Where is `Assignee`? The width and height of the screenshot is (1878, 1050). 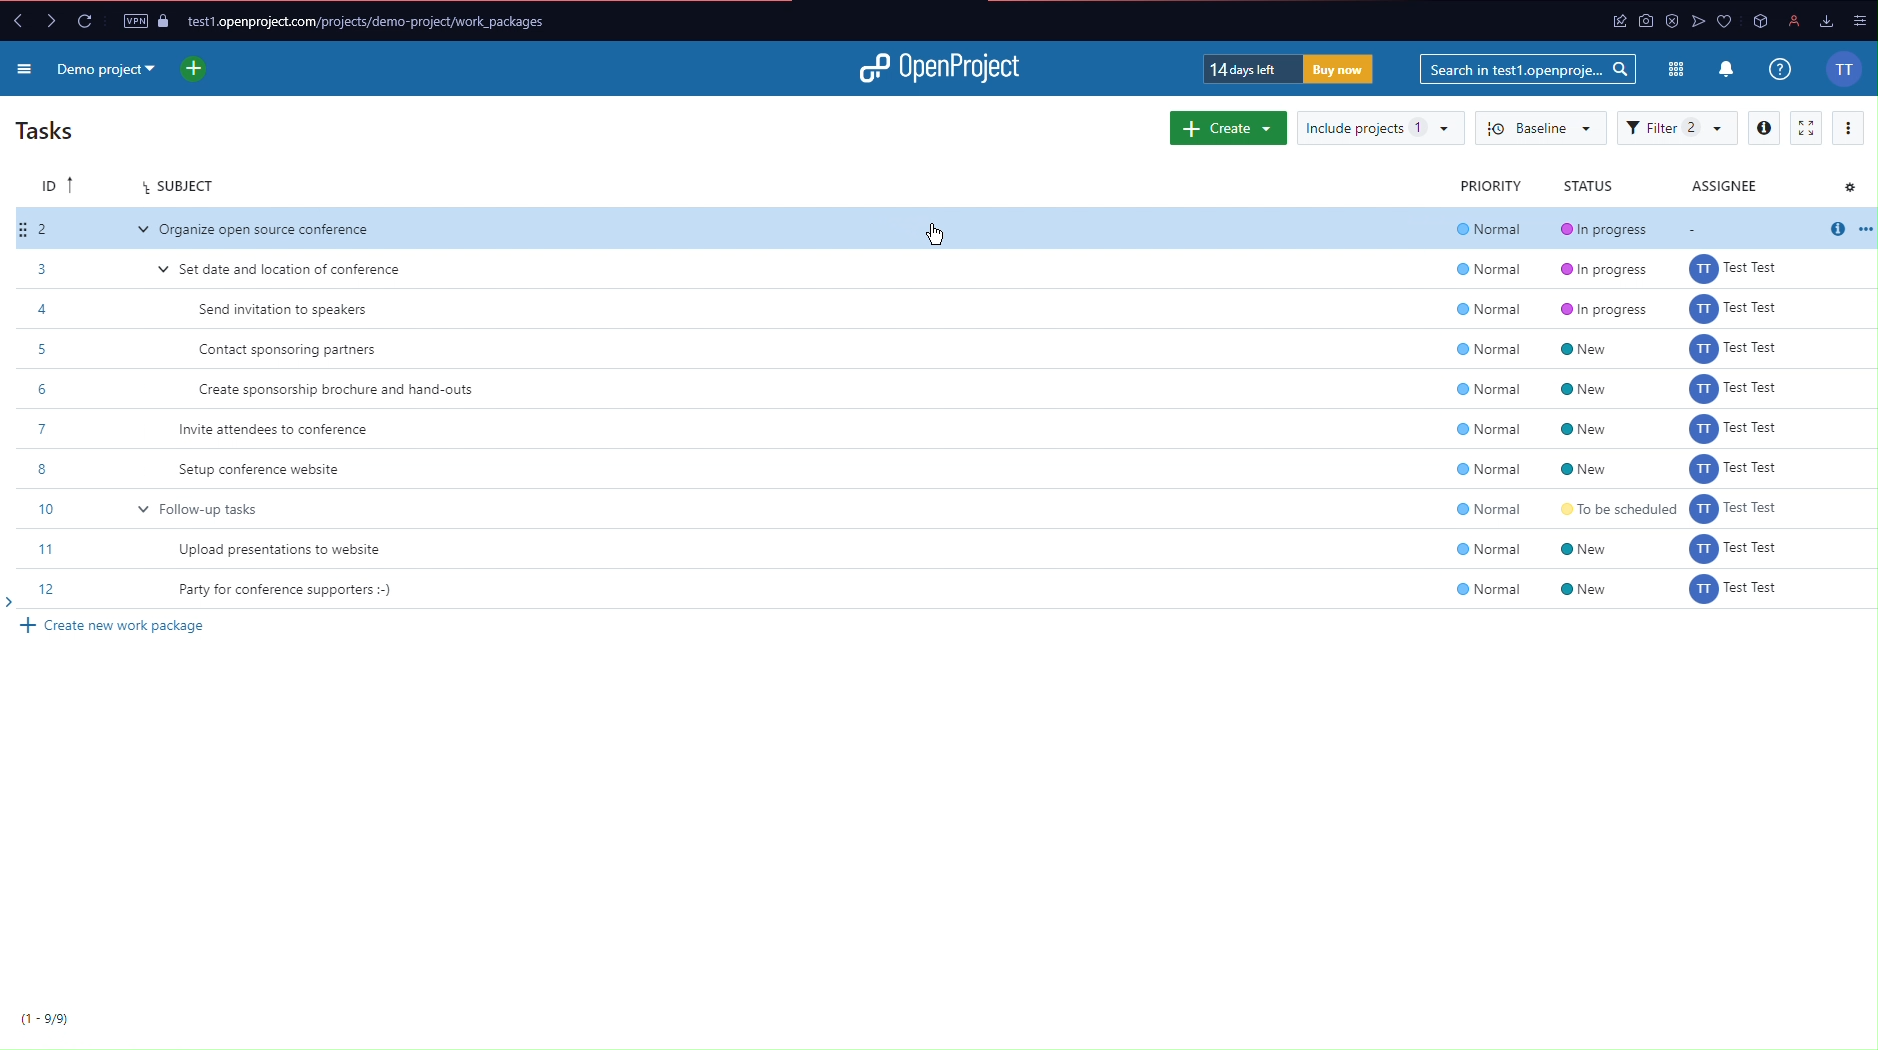
Assignee is located at coordinates (1725, 188).